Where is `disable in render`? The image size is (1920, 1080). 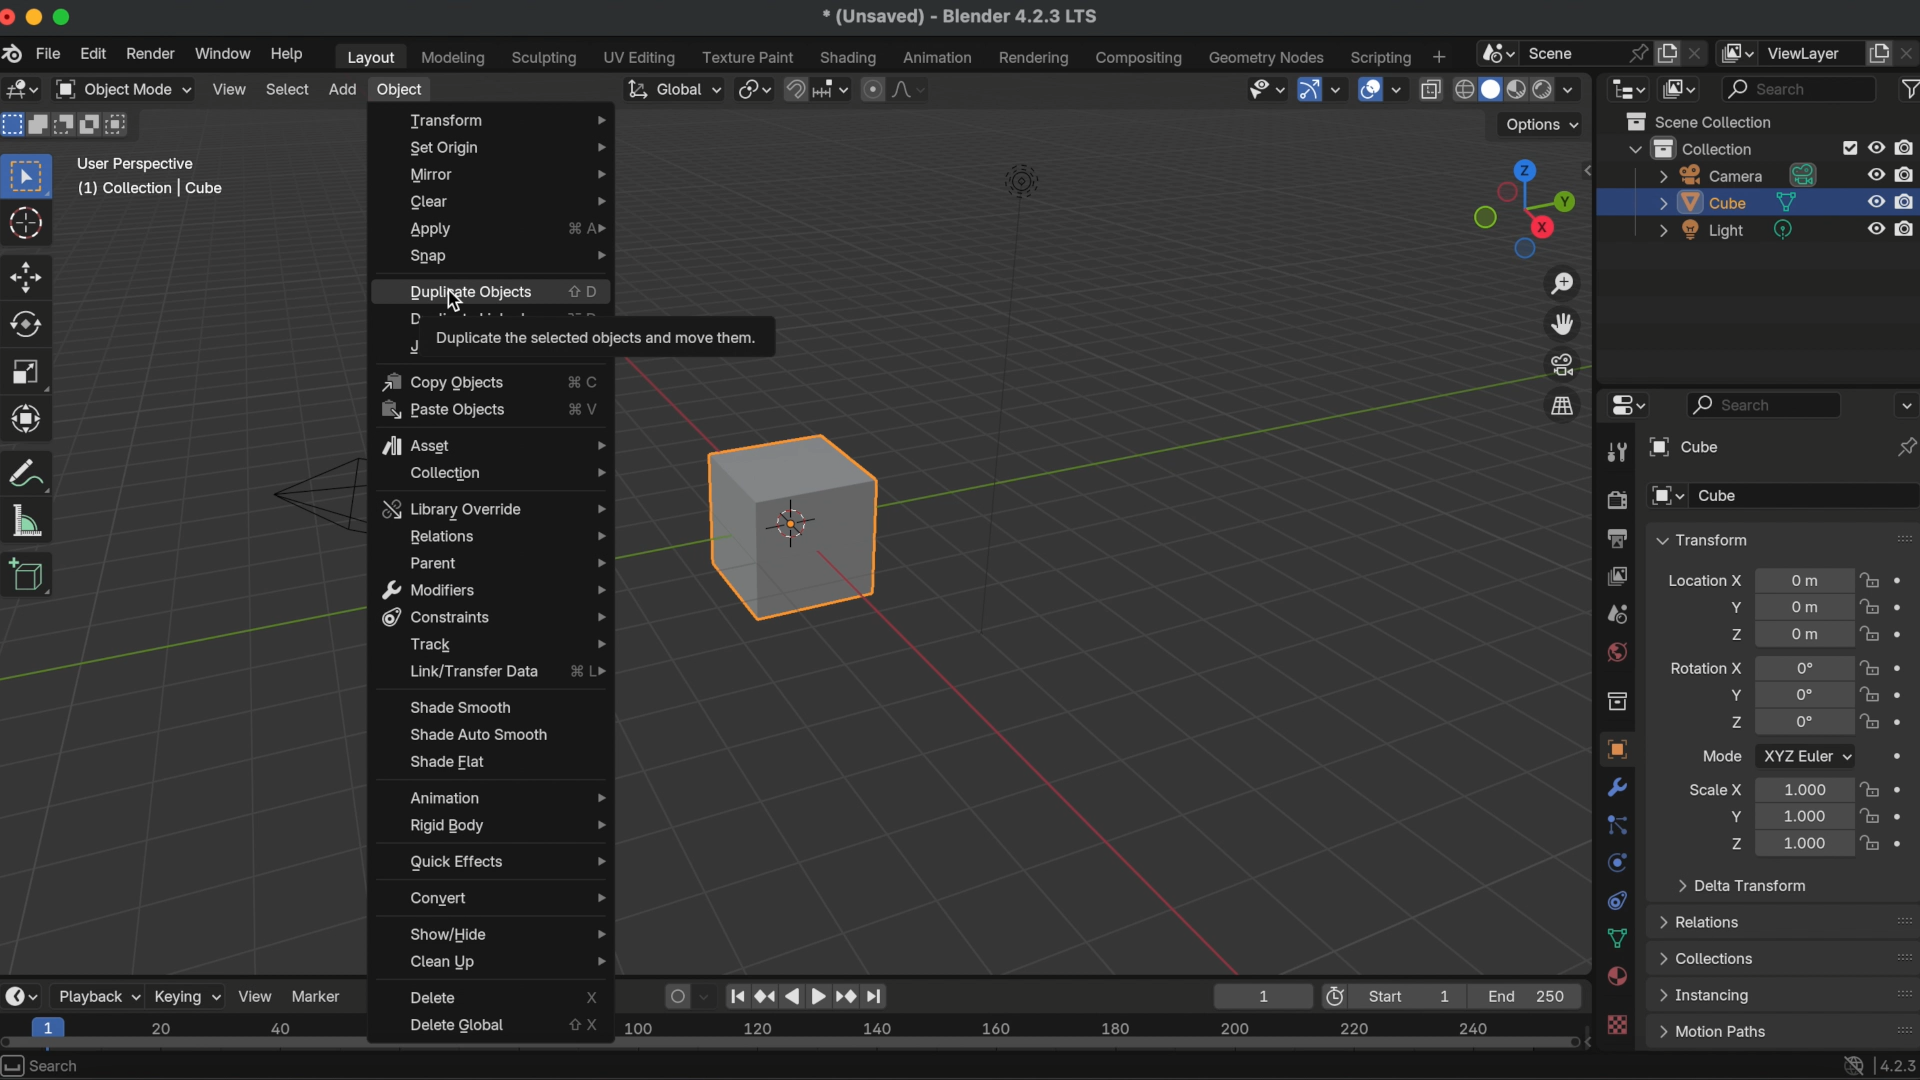
disable in render is located at coordinates (1907, 147).